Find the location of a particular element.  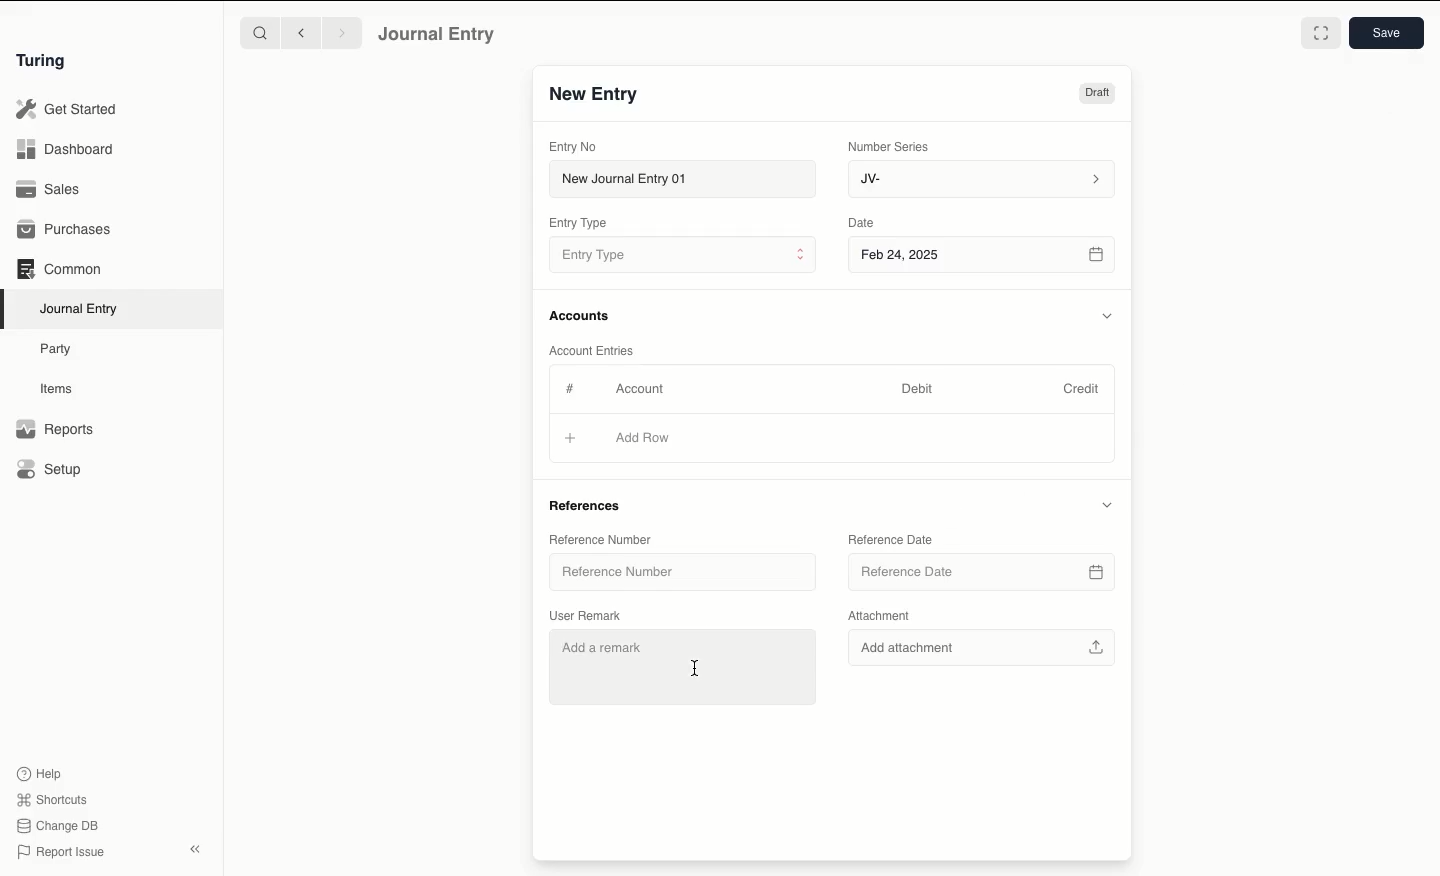

Change DB is located at coordinates (57, 826).